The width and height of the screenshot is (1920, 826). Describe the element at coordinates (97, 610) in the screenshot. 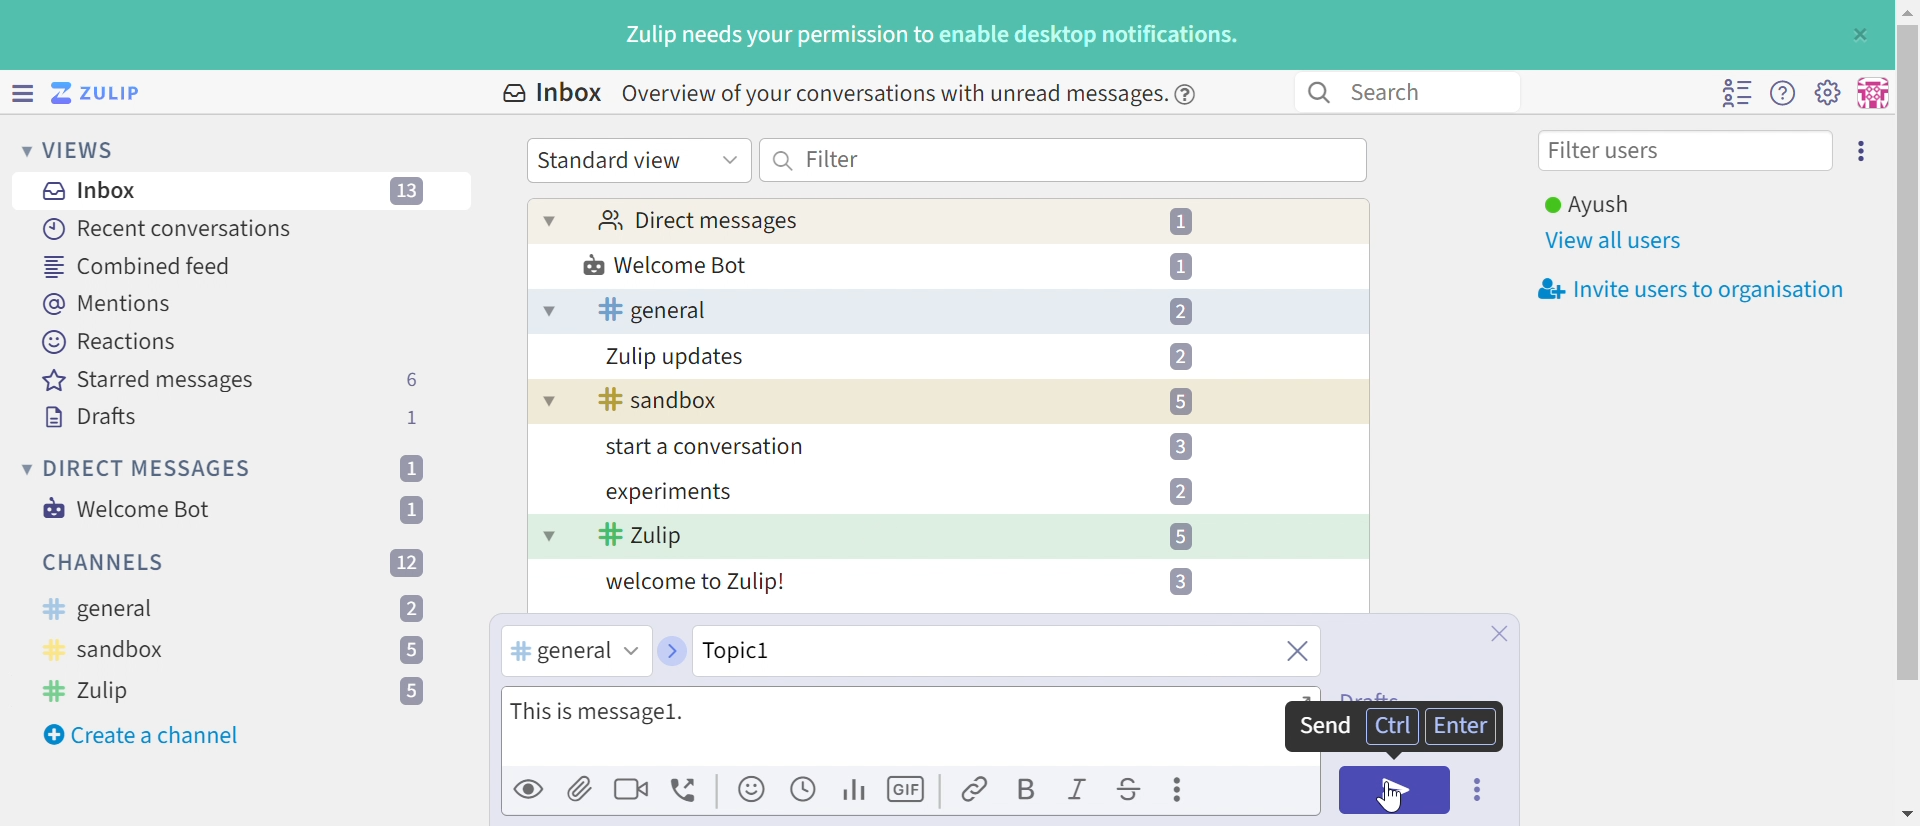

I see `general` at that location.